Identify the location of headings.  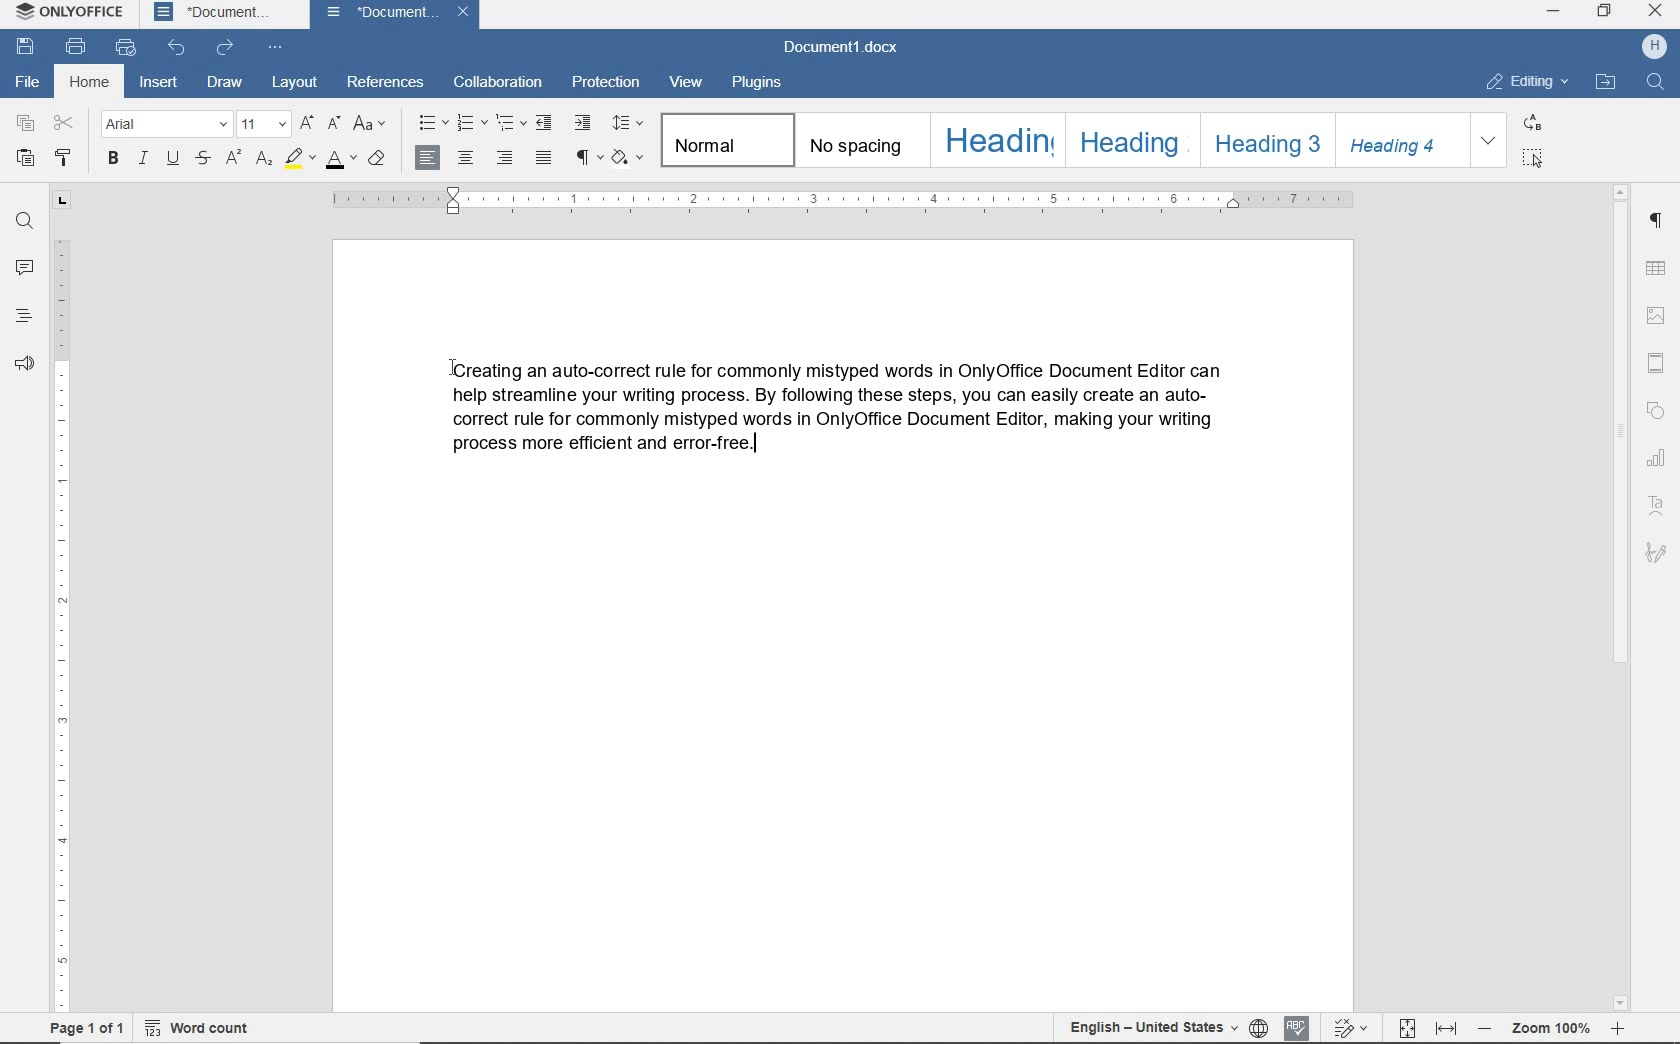
(22, 318).